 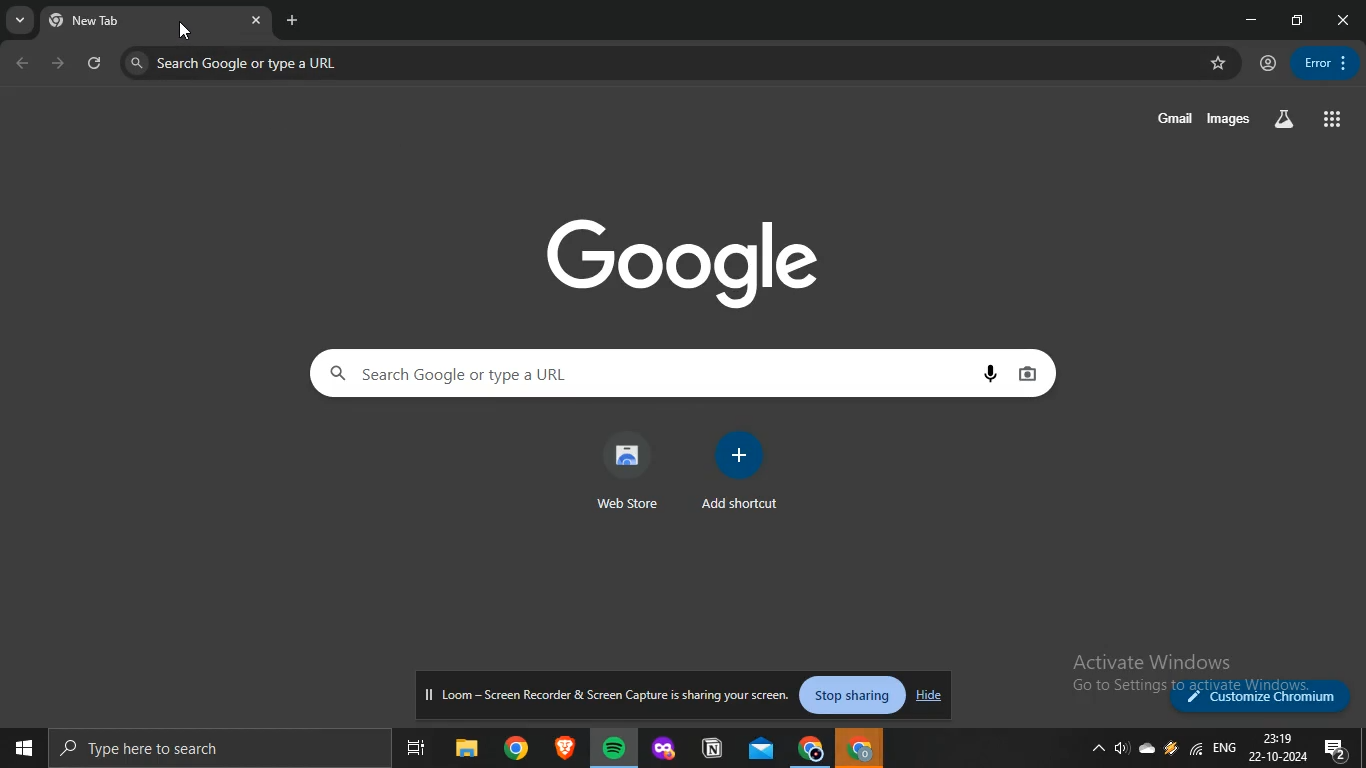 I want to click on task view, so click(x=418, y=746).